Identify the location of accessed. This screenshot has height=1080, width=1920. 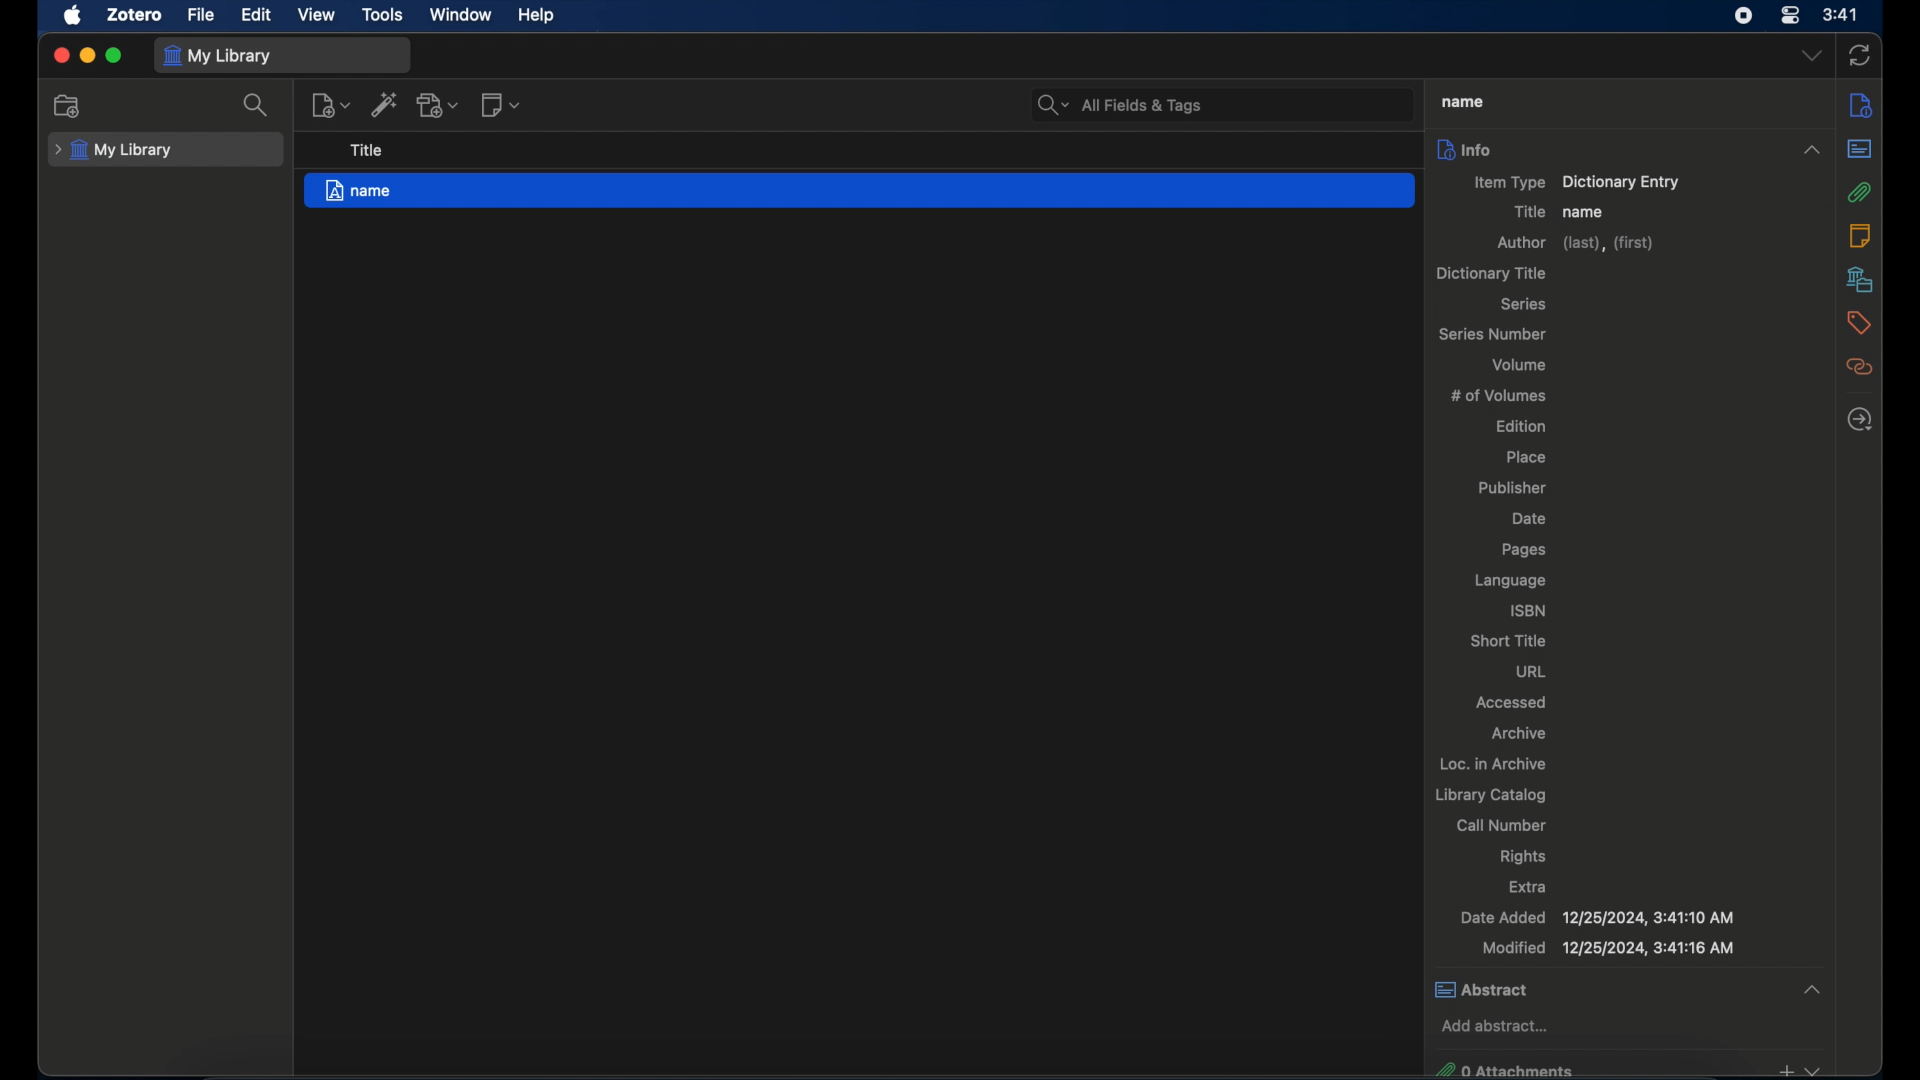
(1514, 701).